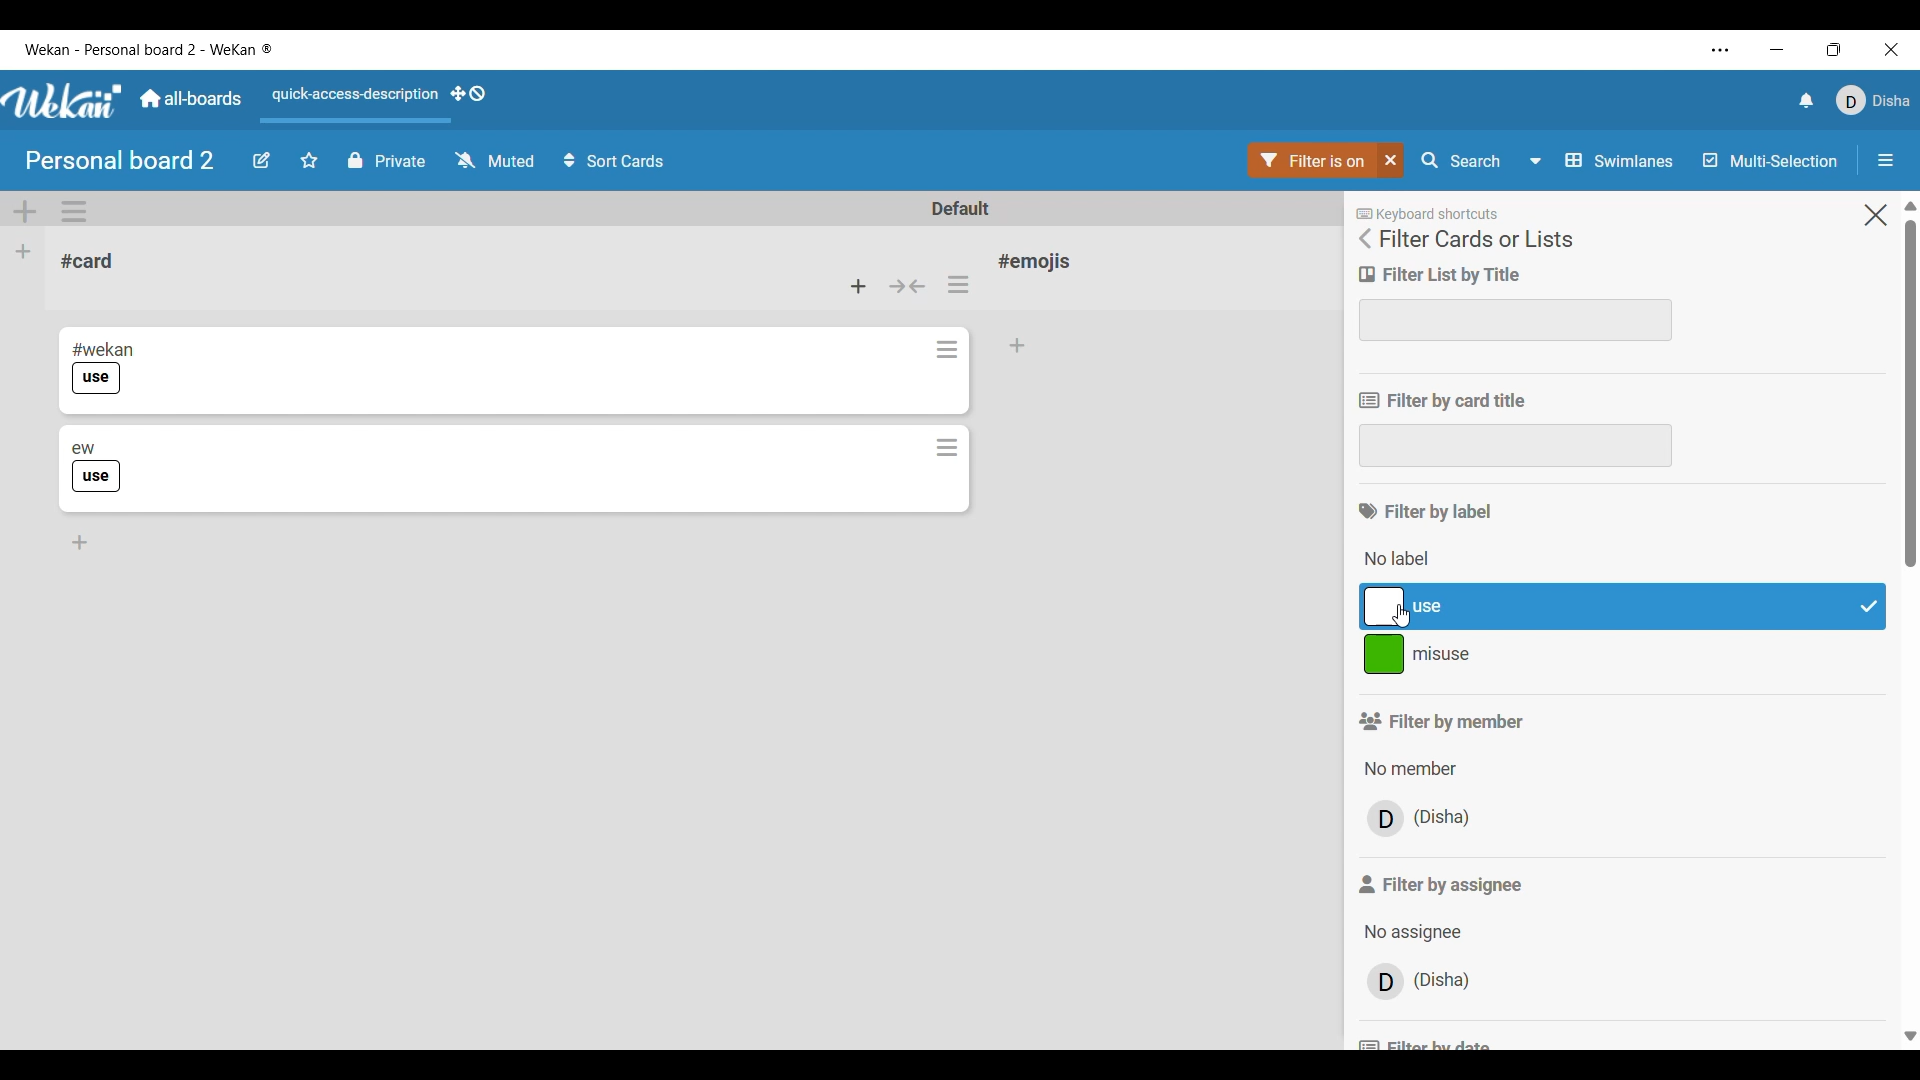 The height and width of the screenshot is (1080, 1920). What do you see at coordinates (1364, 239) in the screenshot?
I see `Go back` at bounding box center [1364, 239].